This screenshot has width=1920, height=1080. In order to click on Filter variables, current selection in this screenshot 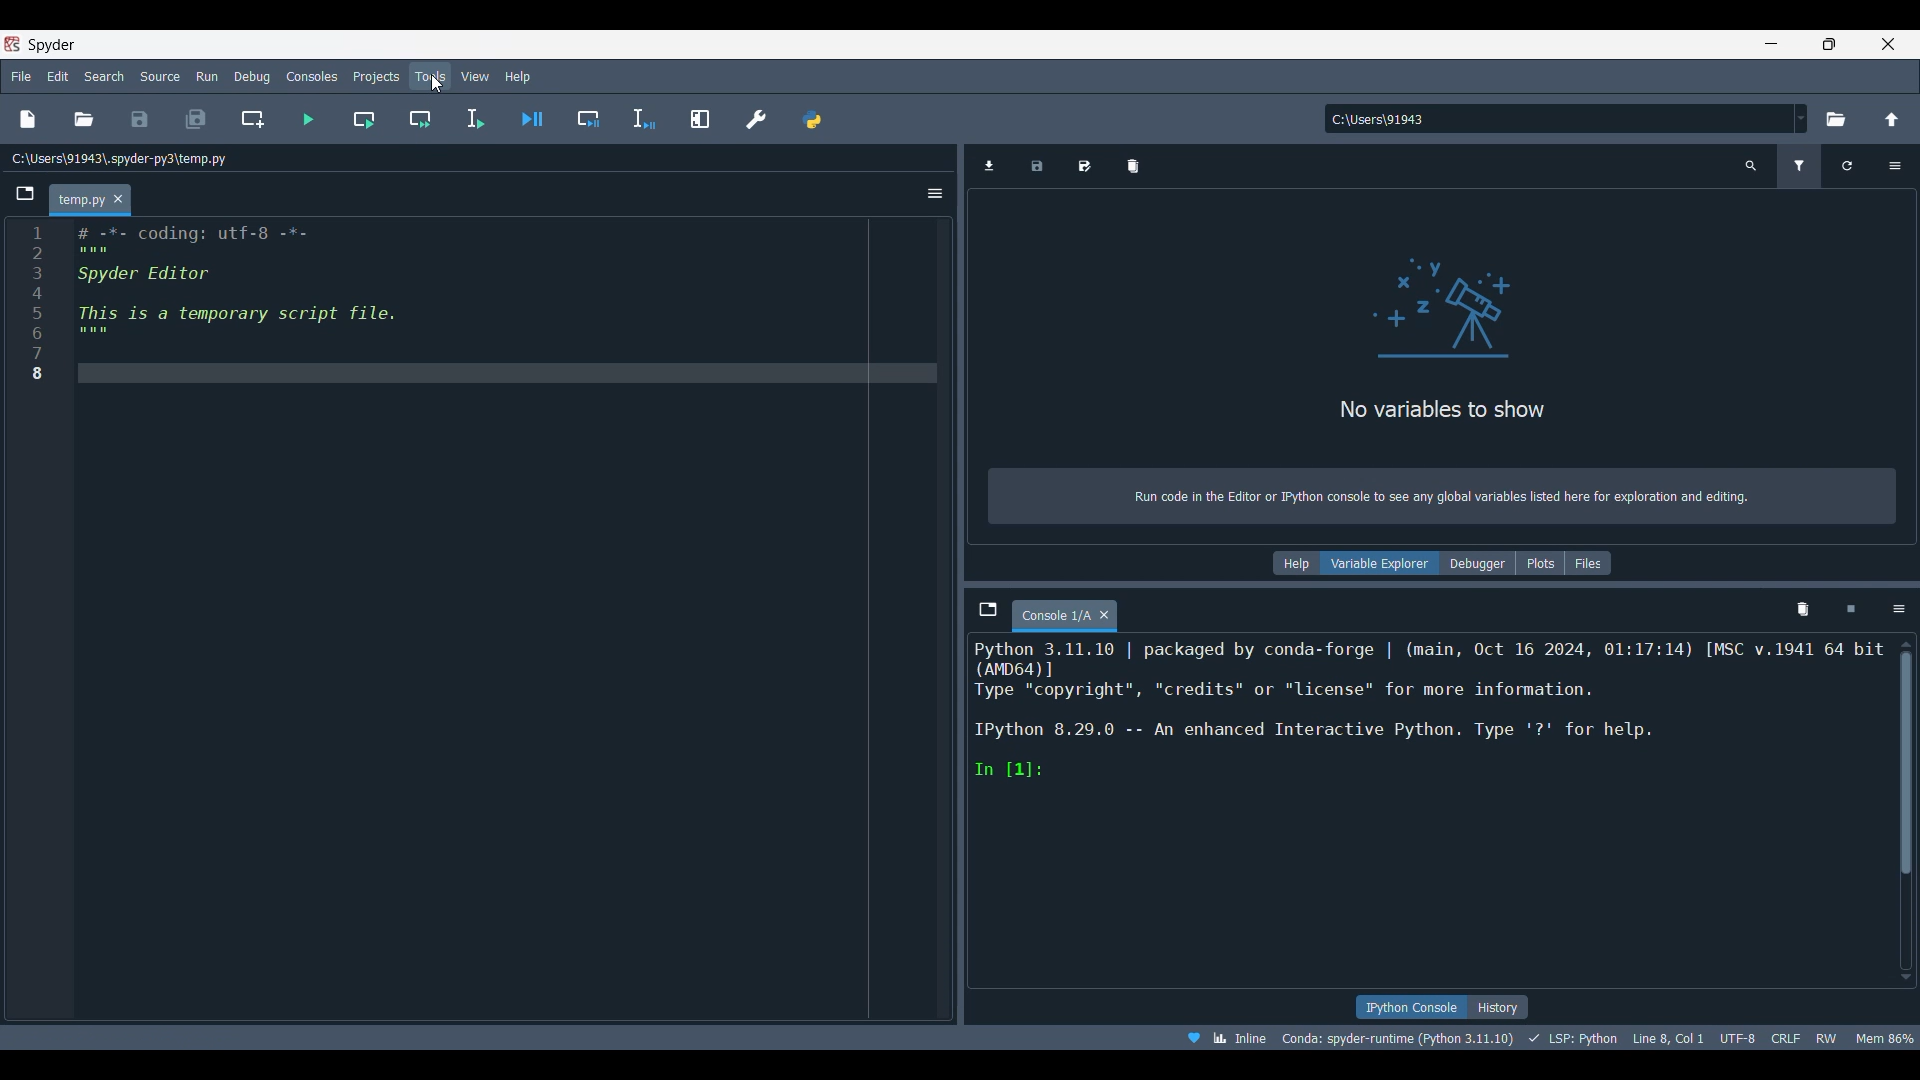, I will do `click(1801, 166)`.